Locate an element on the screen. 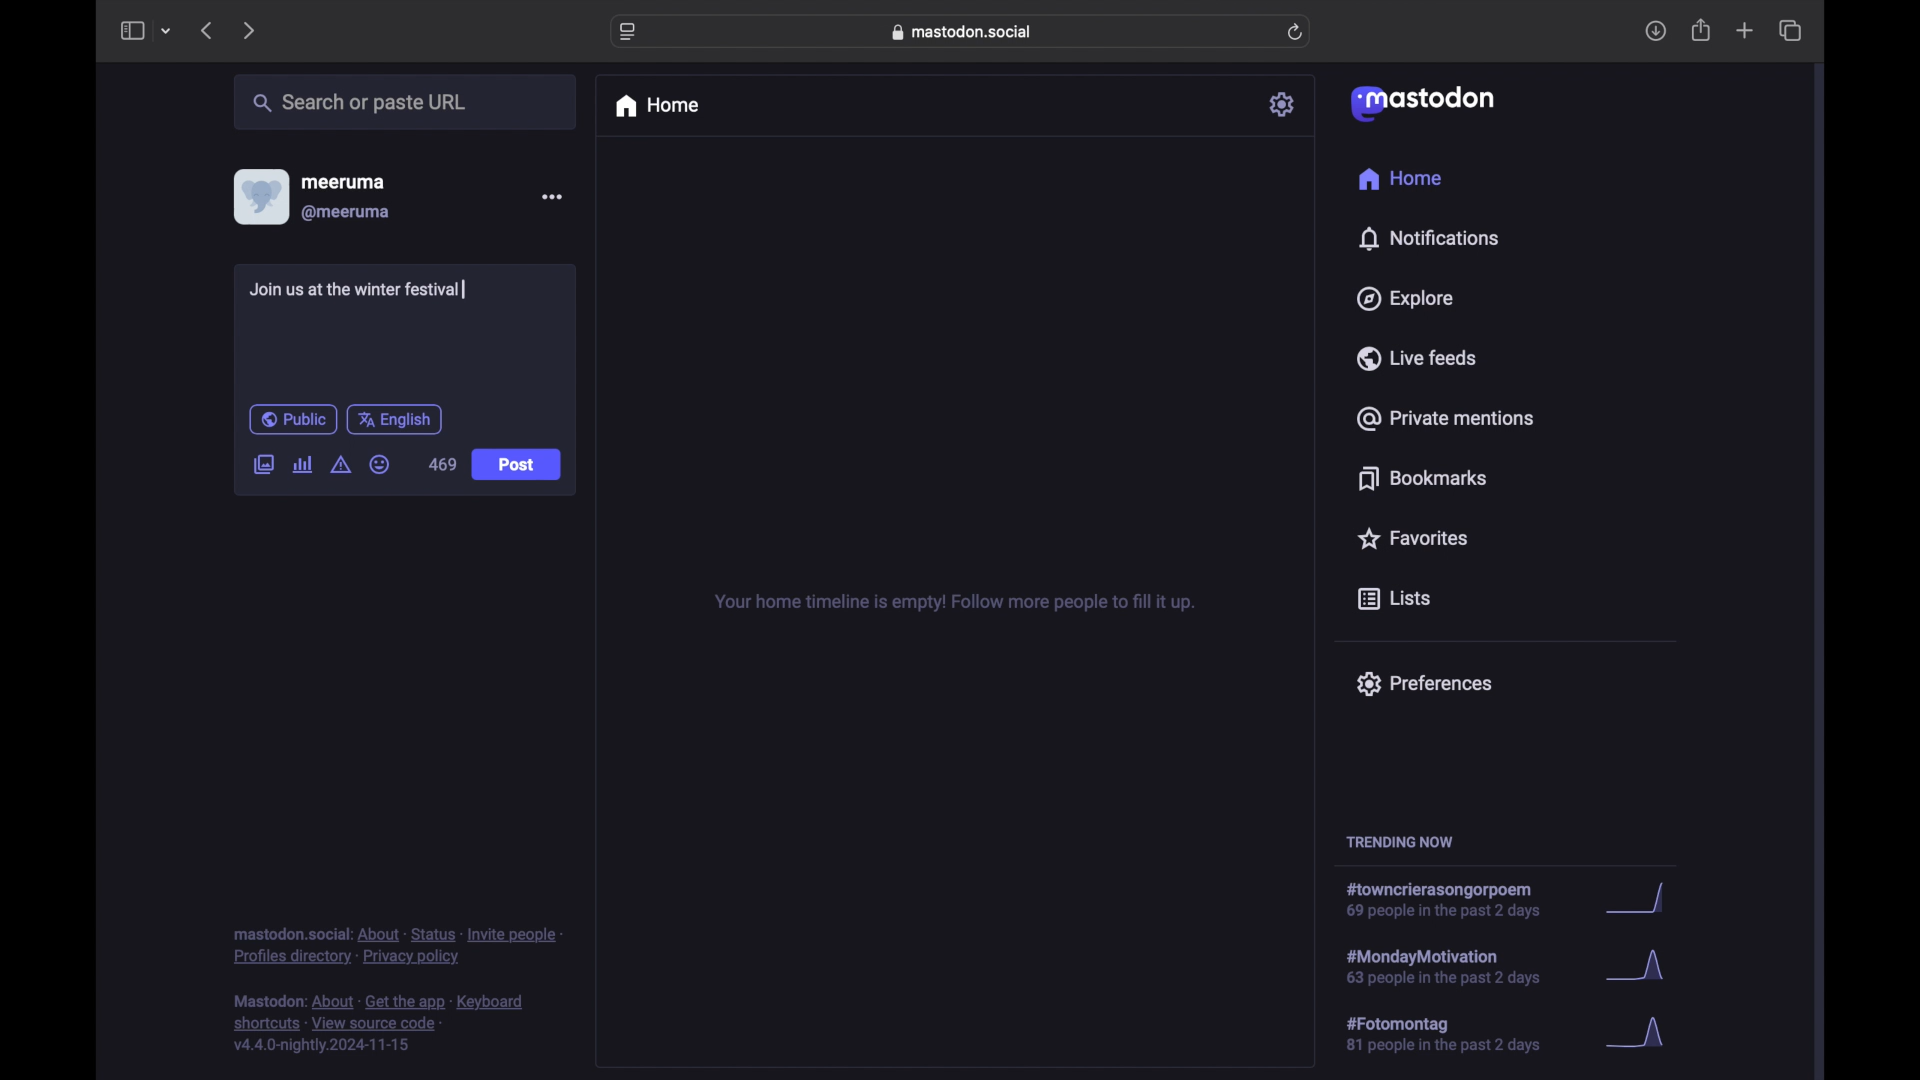 Image resolution: width=1920 pixels, height=1080 pixels. refresh is located at coordinates (1297, 33).